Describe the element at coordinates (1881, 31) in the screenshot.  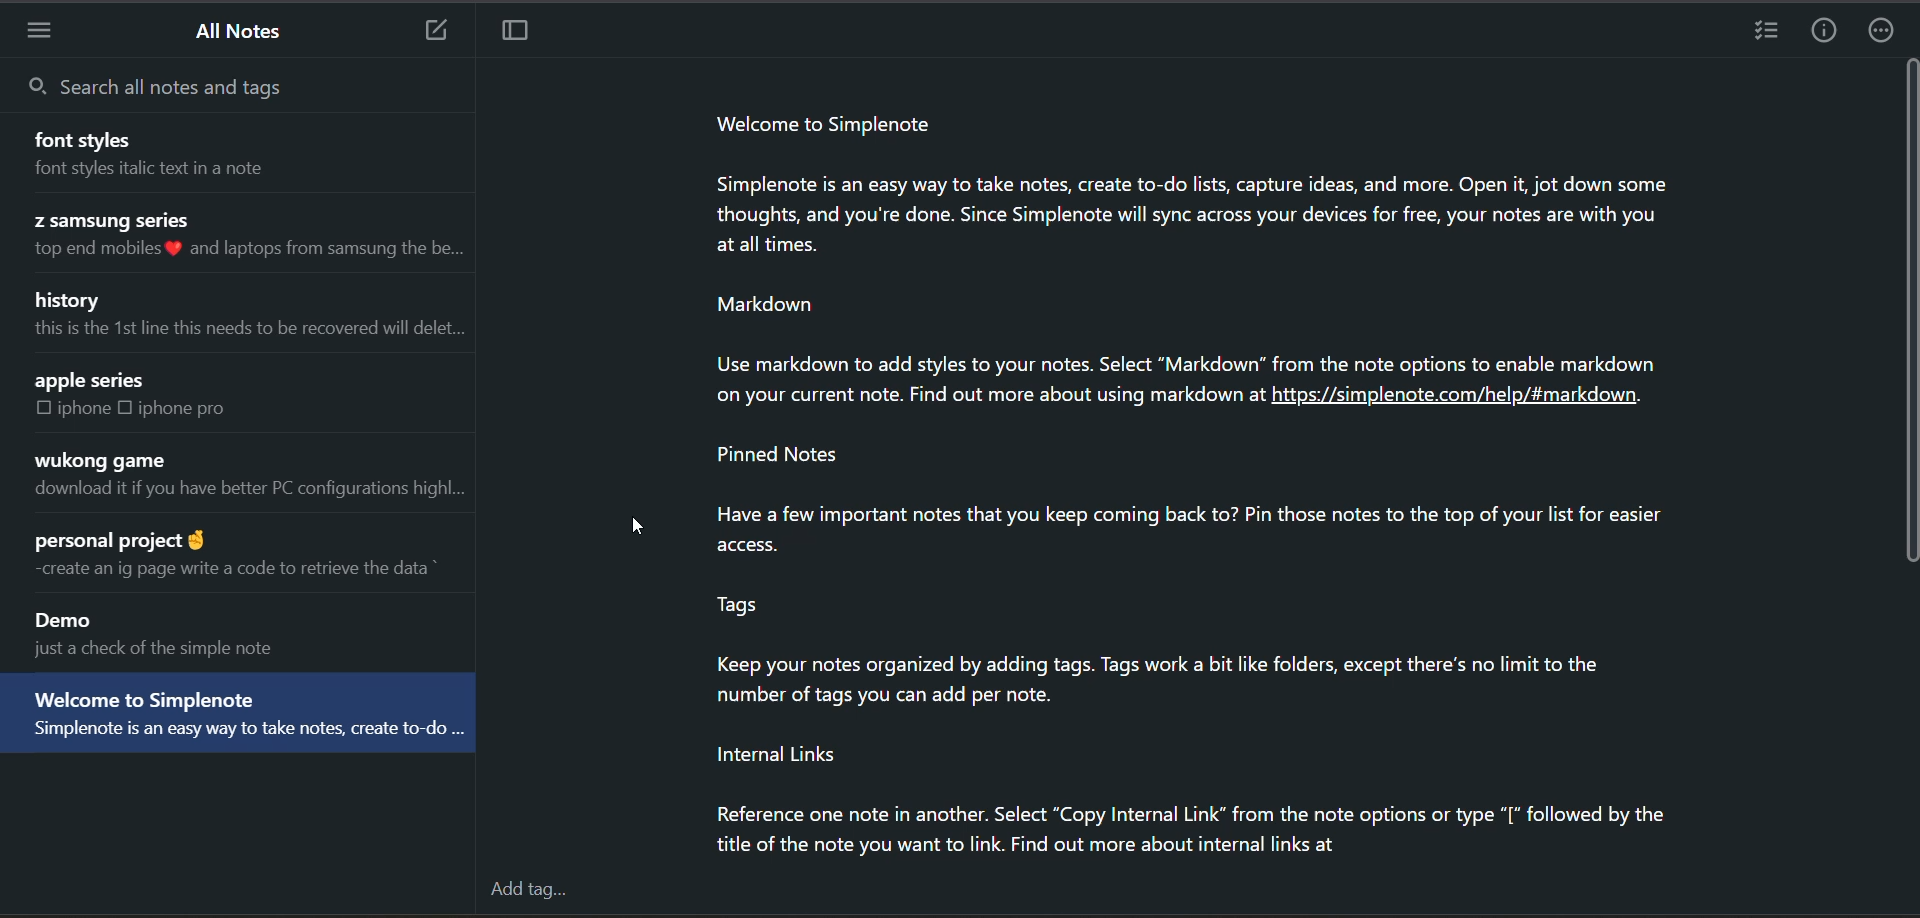
I see `actions` at that location.